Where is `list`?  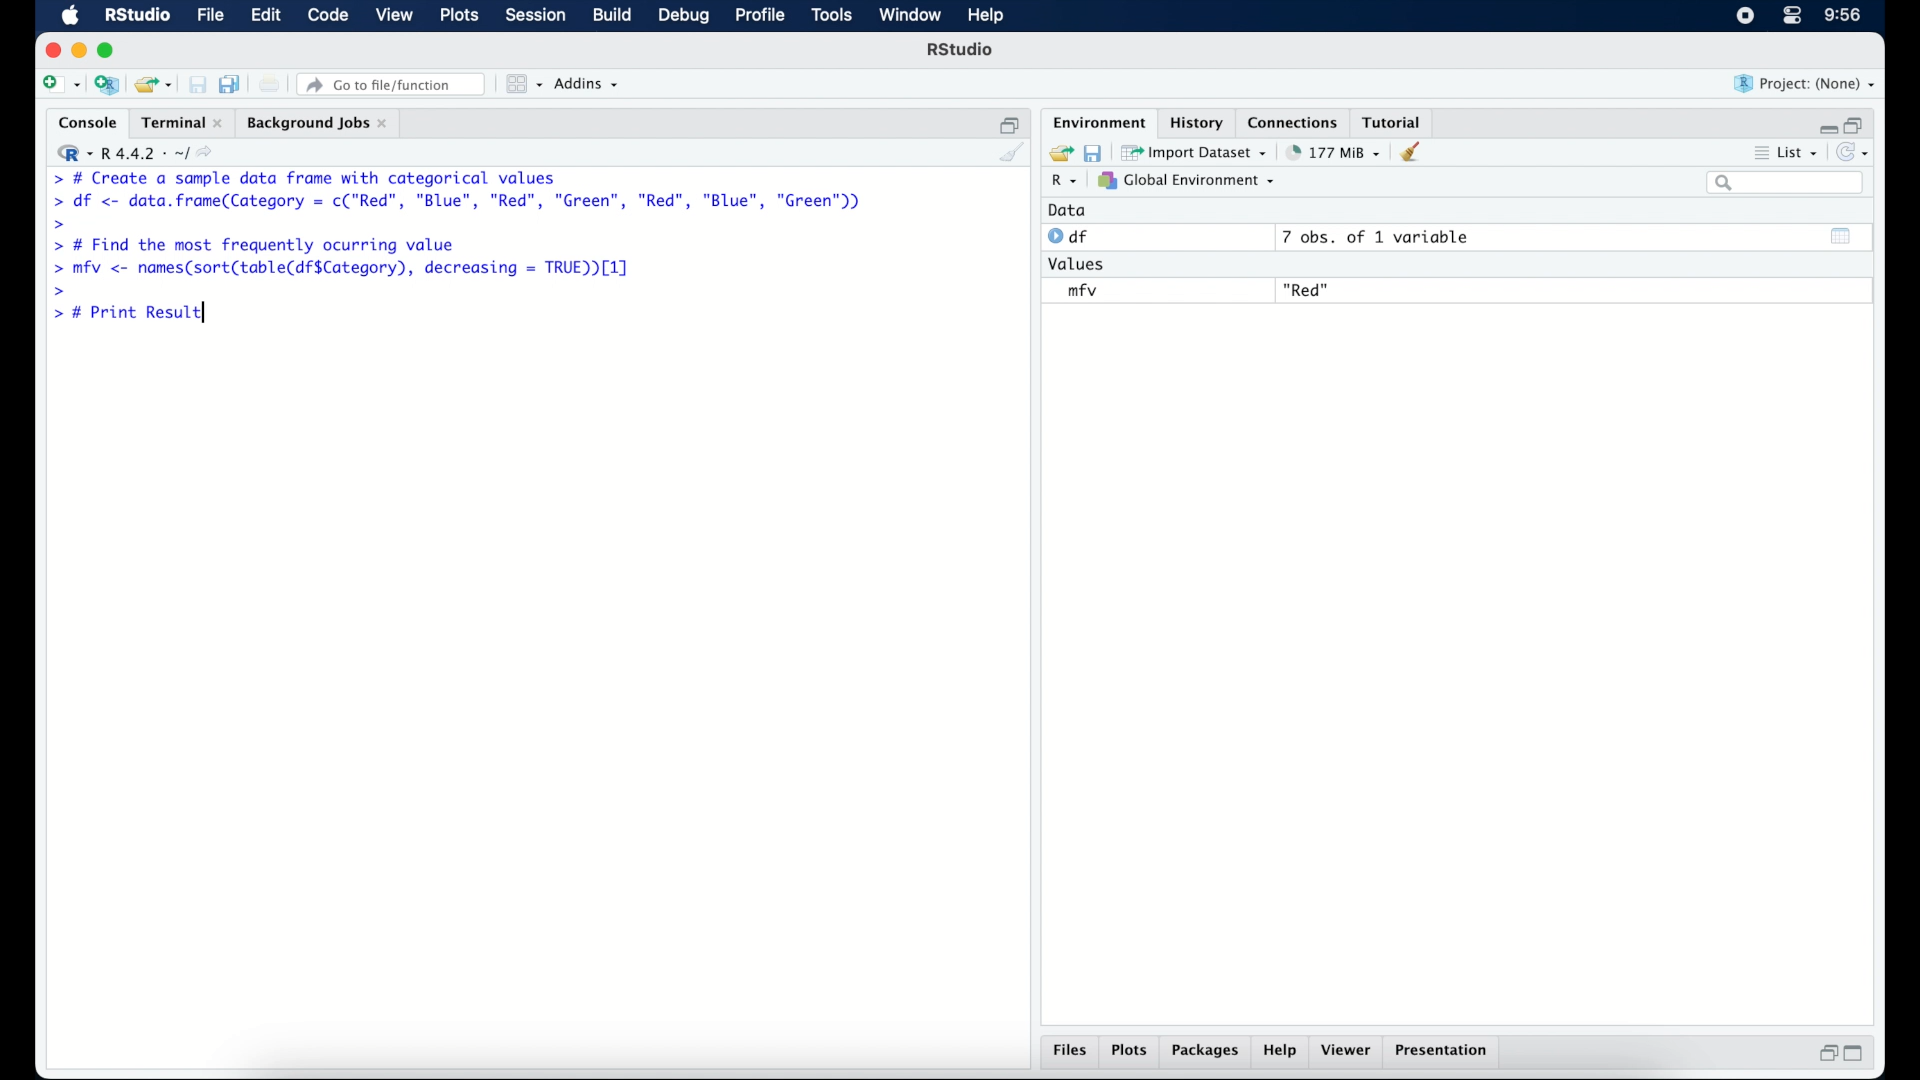 list is located at coordinates (1801, 151).